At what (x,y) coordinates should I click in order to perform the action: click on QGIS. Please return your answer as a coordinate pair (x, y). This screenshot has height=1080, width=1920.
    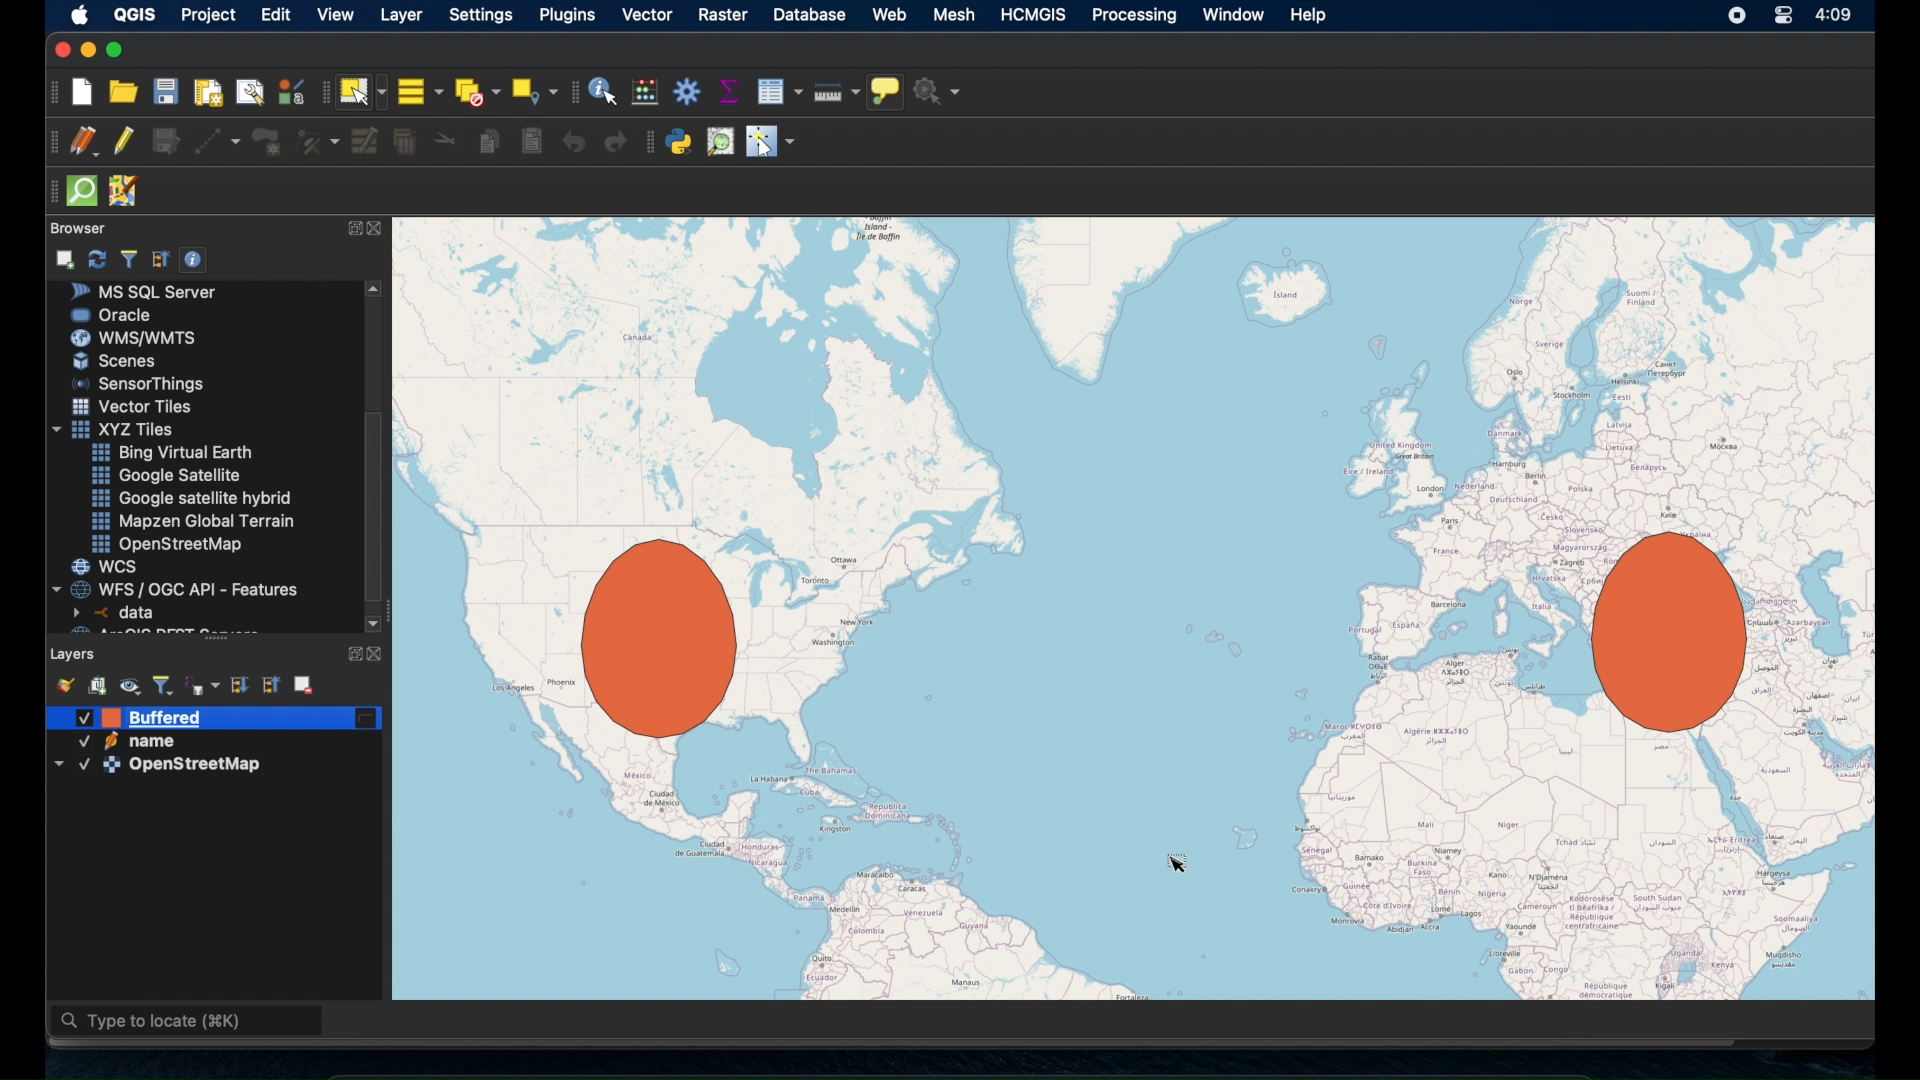
    Looking at the image, I should click on (134, 13).